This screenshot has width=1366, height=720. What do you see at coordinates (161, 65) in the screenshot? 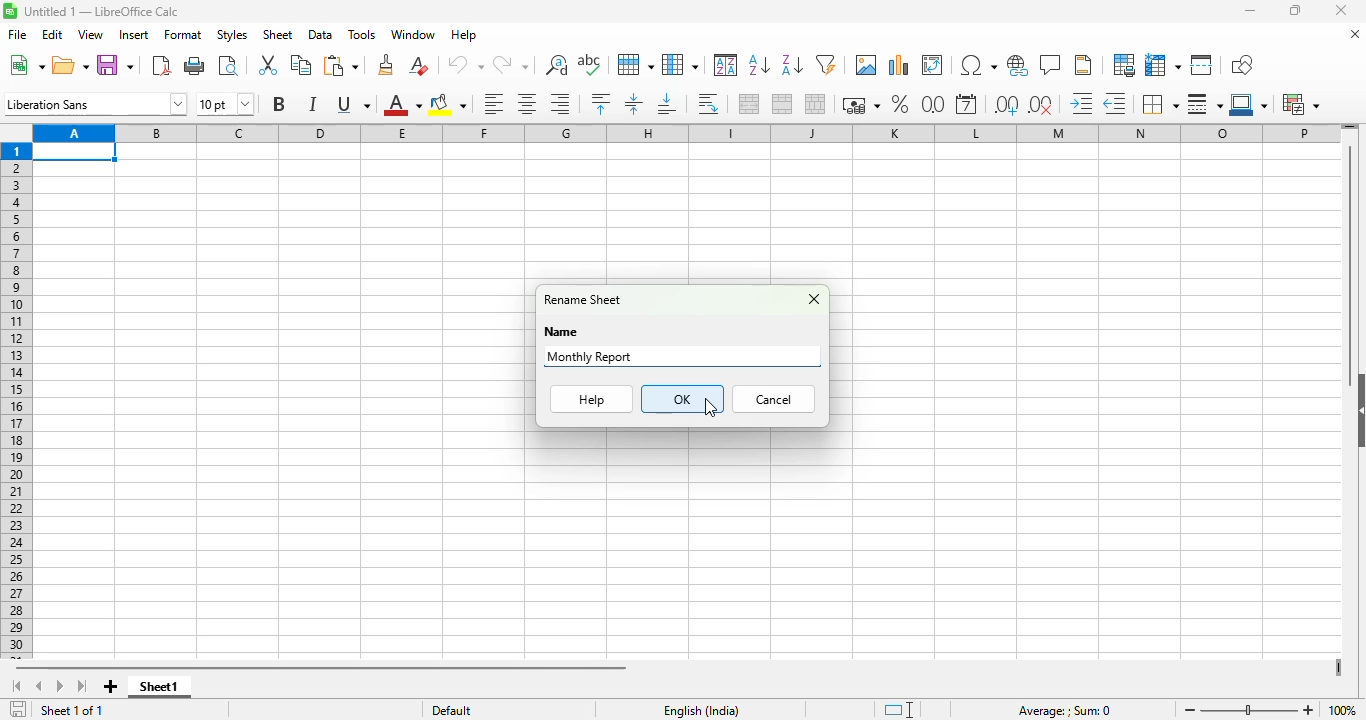
I see `export directly as PDF` at bounding box center [161, 65].